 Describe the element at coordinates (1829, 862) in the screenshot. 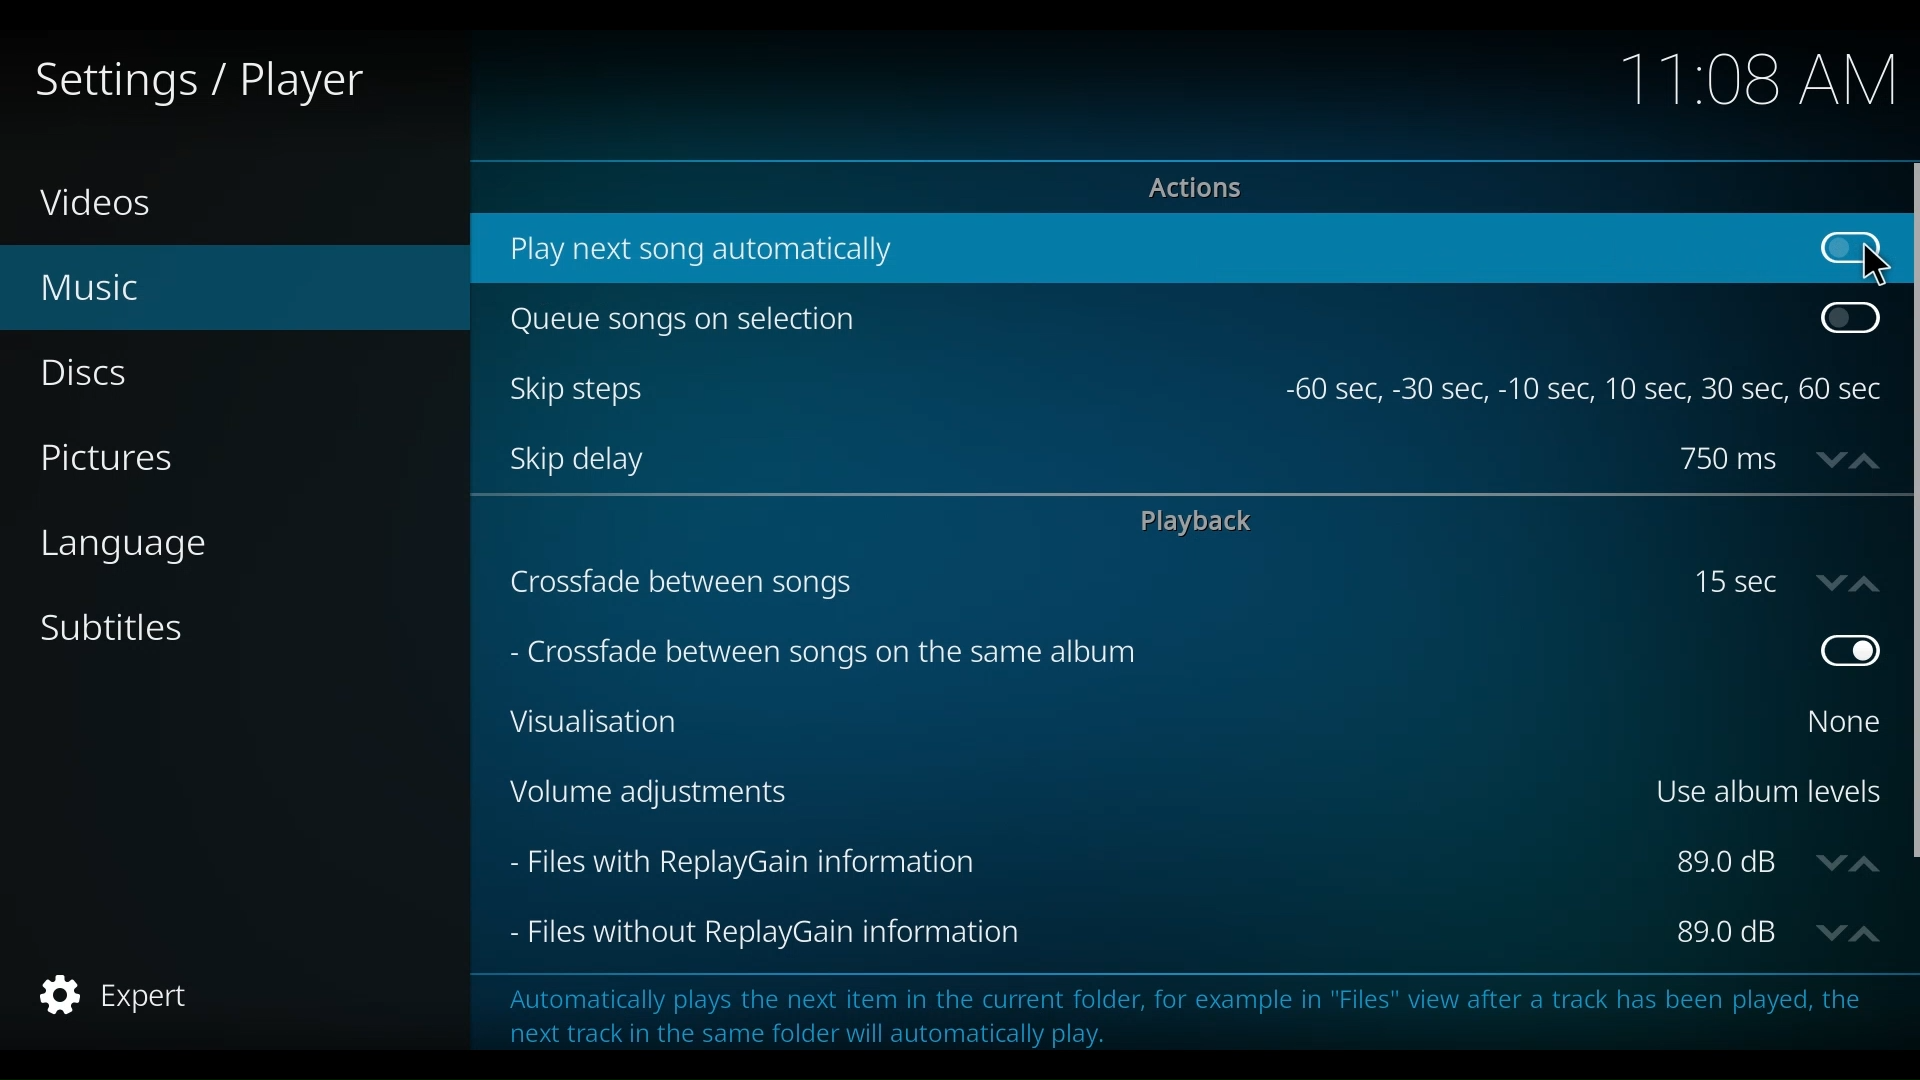

I see `down` at that location.